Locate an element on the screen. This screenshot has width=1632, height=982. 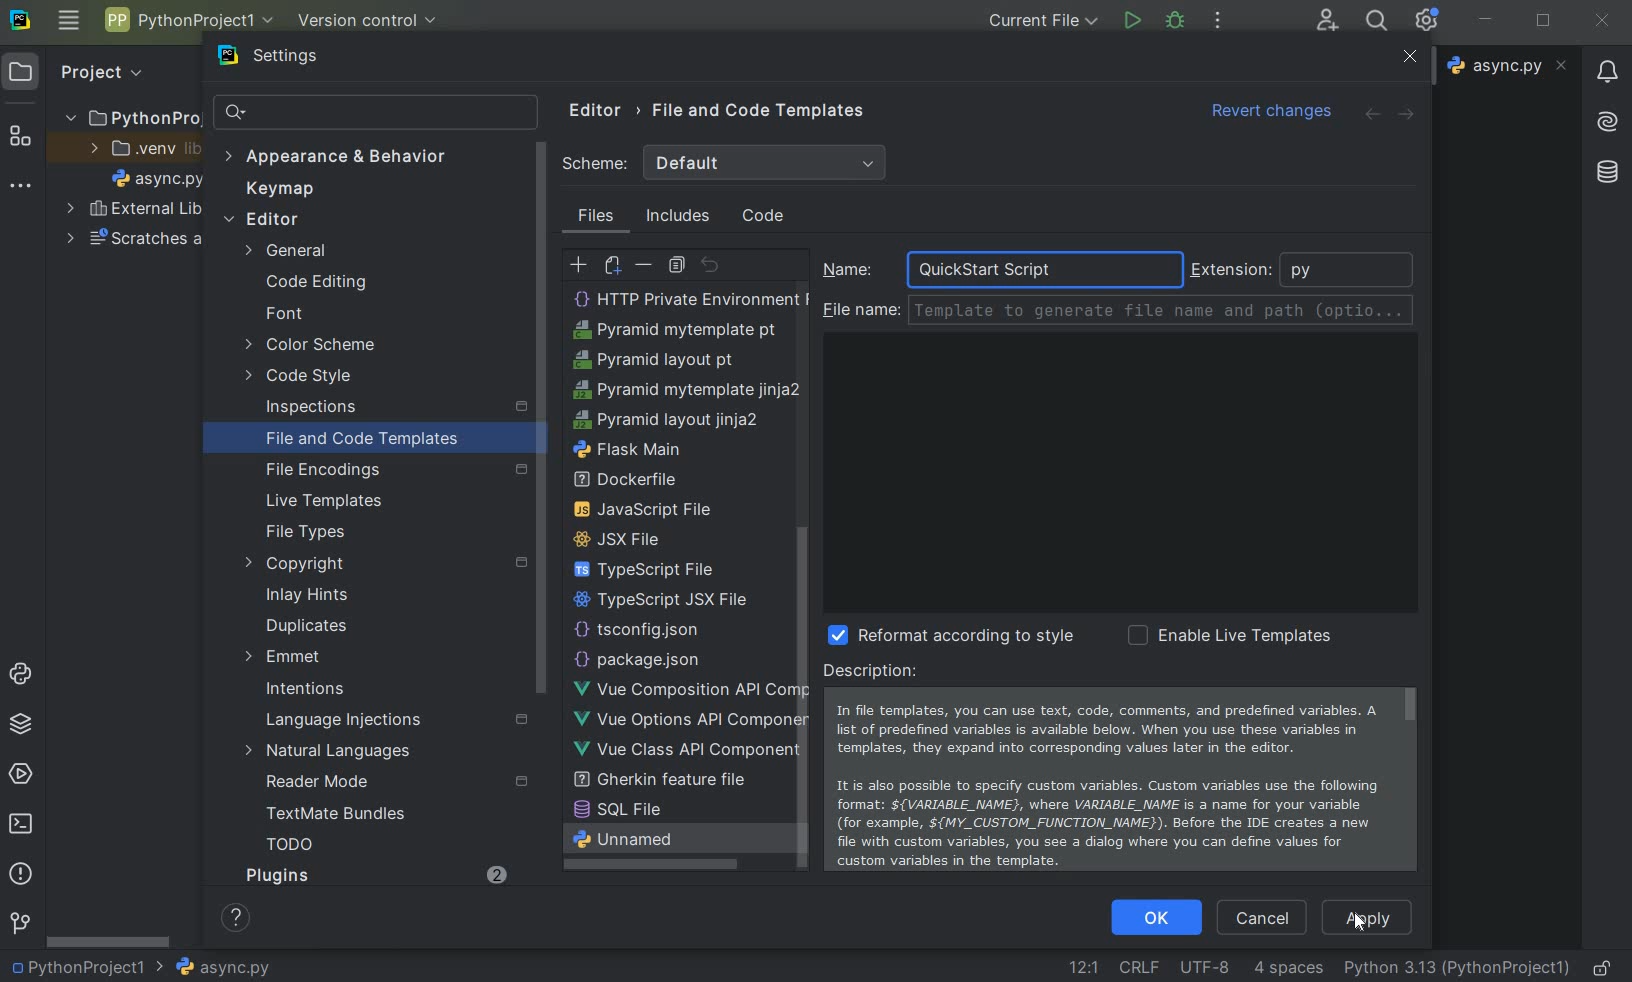
HTML File is located at coordinates (680, 296).